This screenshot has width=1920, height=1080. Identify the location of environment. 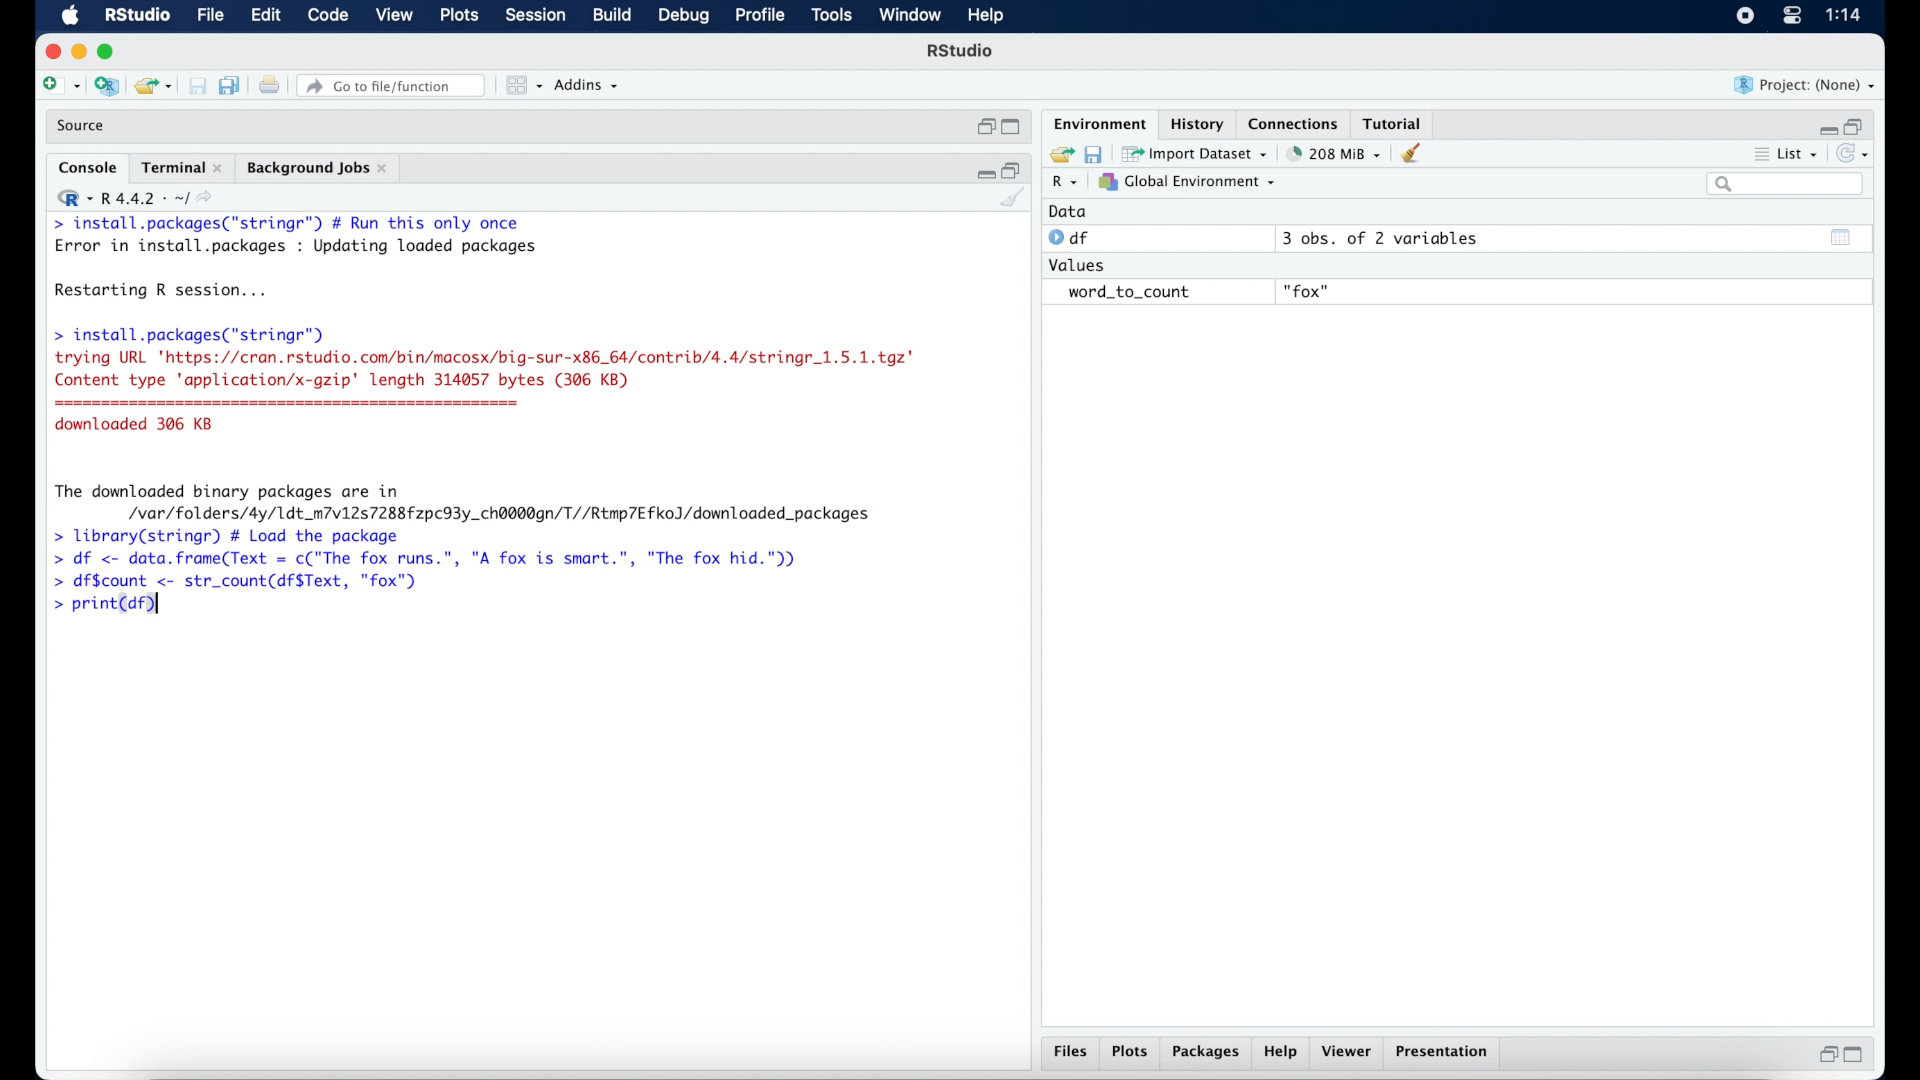
(1098, 122).